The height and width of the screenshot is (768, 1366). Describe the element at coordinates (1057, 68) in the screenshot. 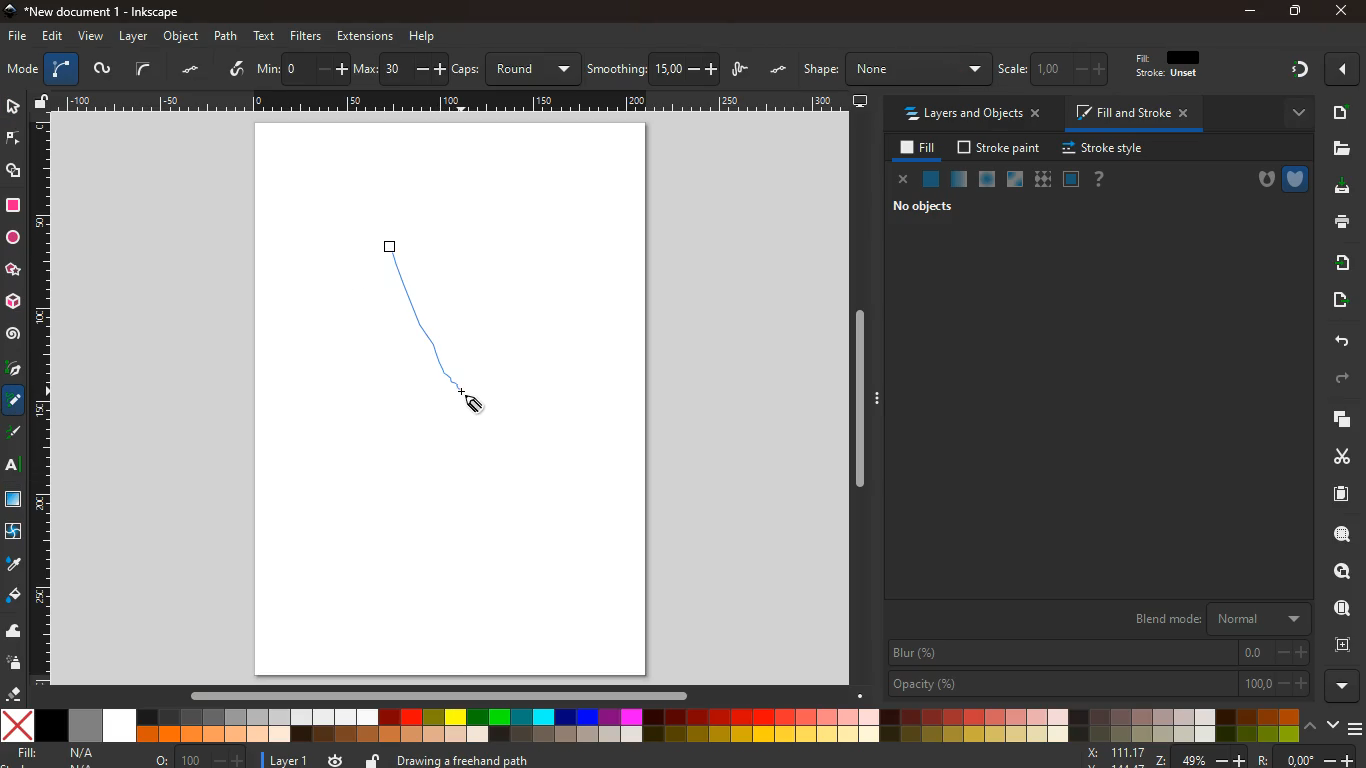

I see `scale` at that location.